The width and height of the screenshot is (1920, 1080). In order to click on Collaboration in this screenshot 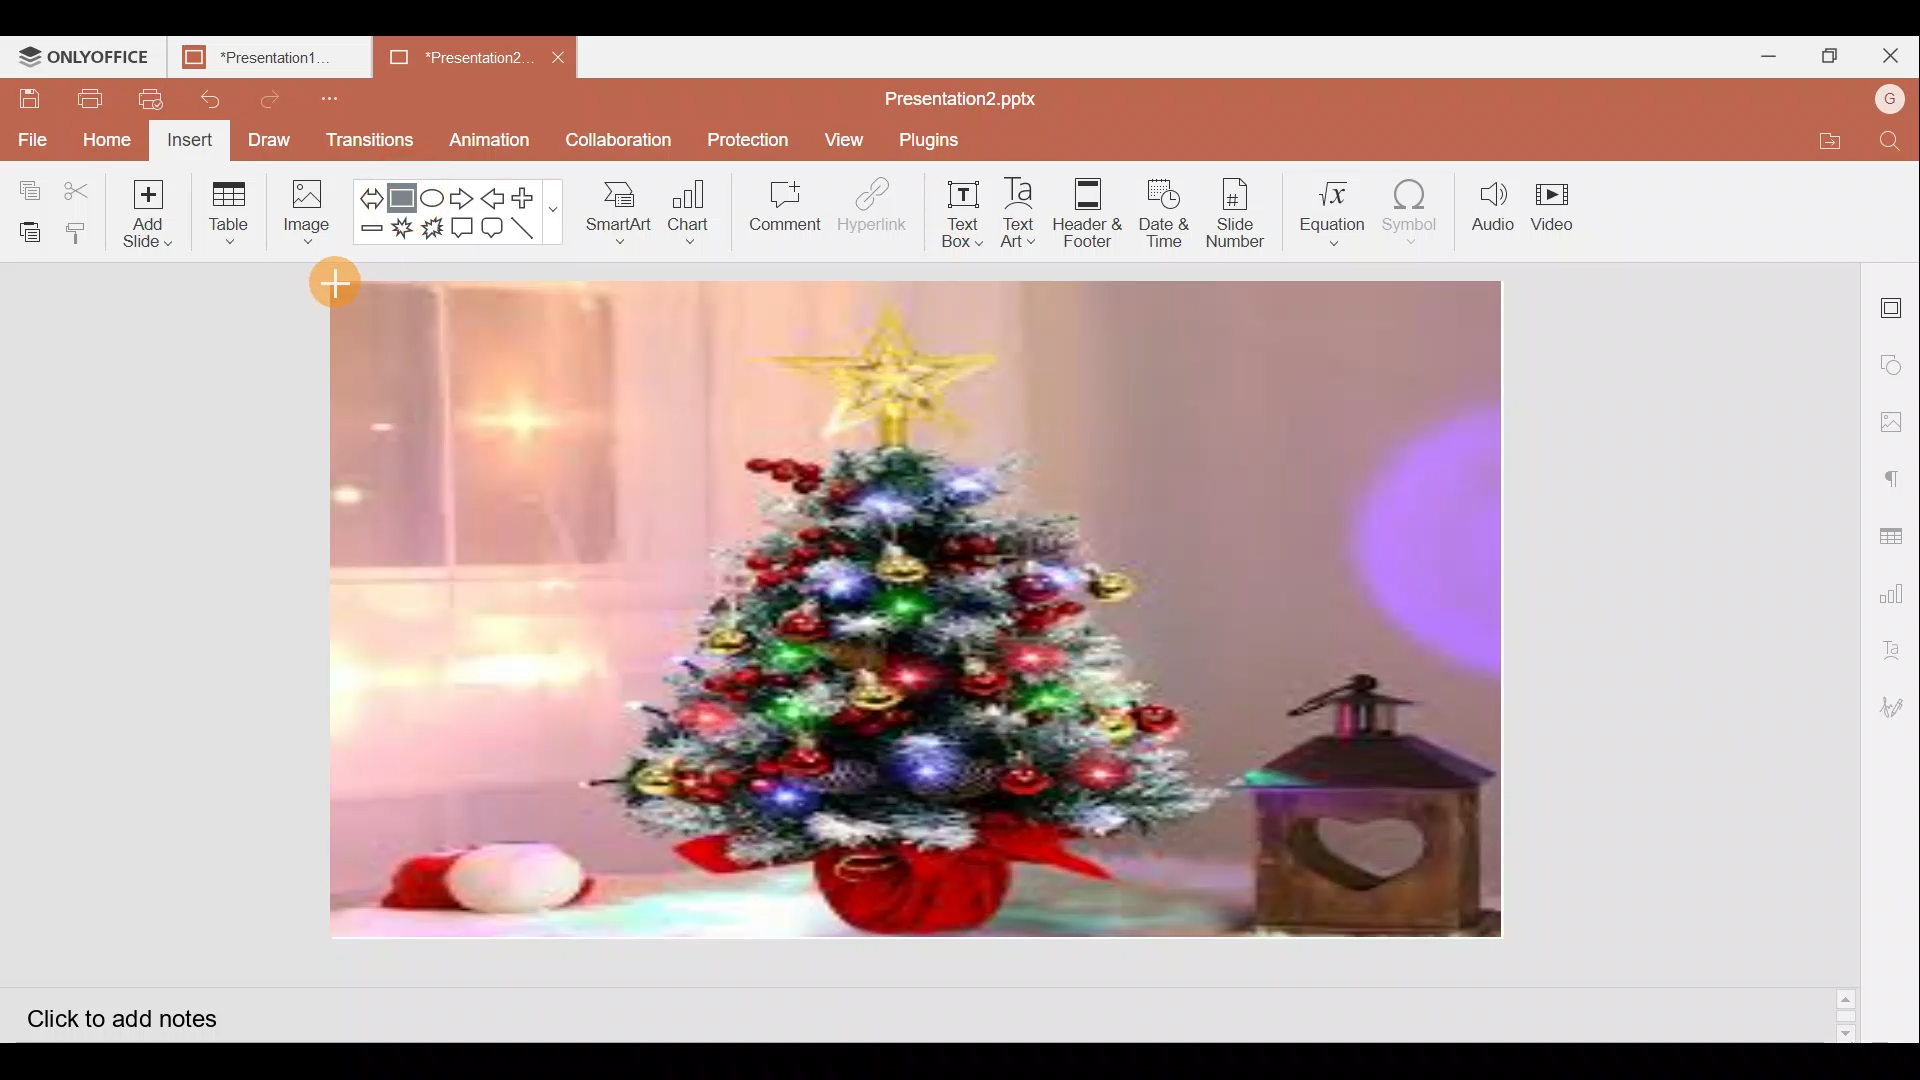, I will do `click(620, 140)`.